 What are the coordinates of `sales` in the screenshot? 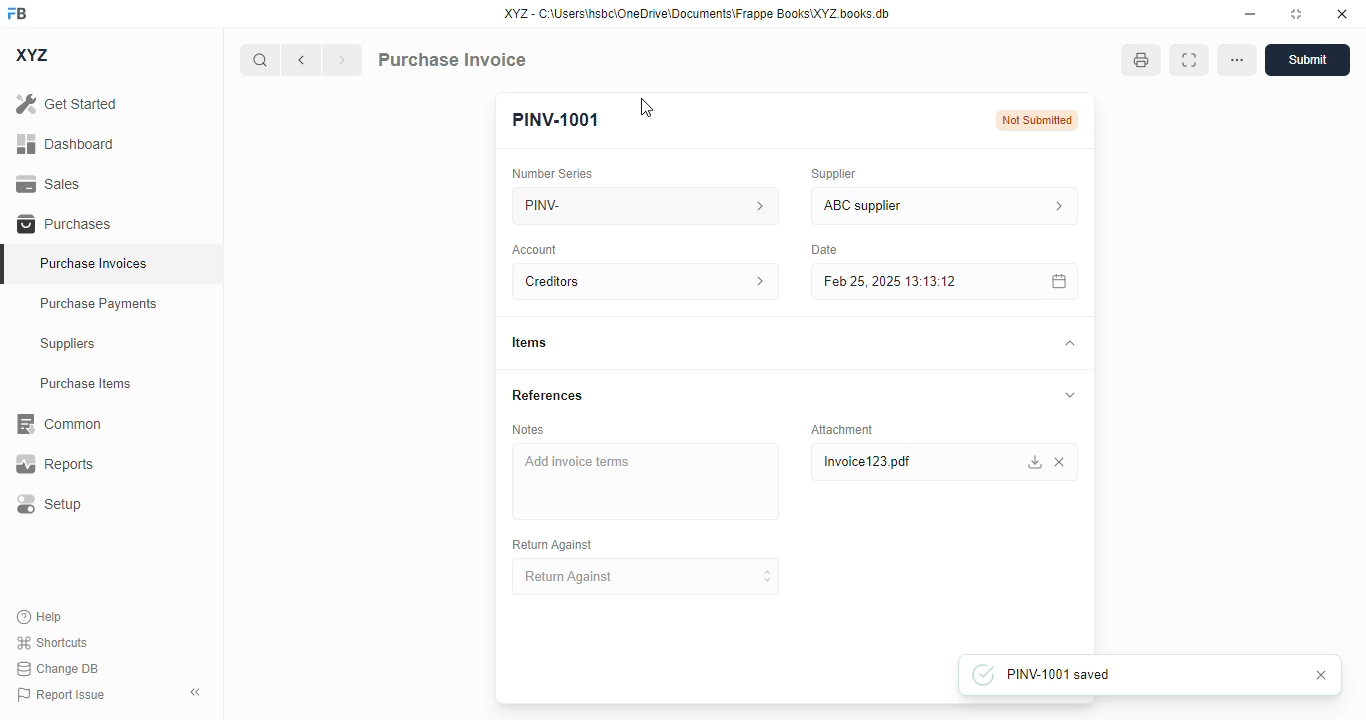 It's located at (52, 184).